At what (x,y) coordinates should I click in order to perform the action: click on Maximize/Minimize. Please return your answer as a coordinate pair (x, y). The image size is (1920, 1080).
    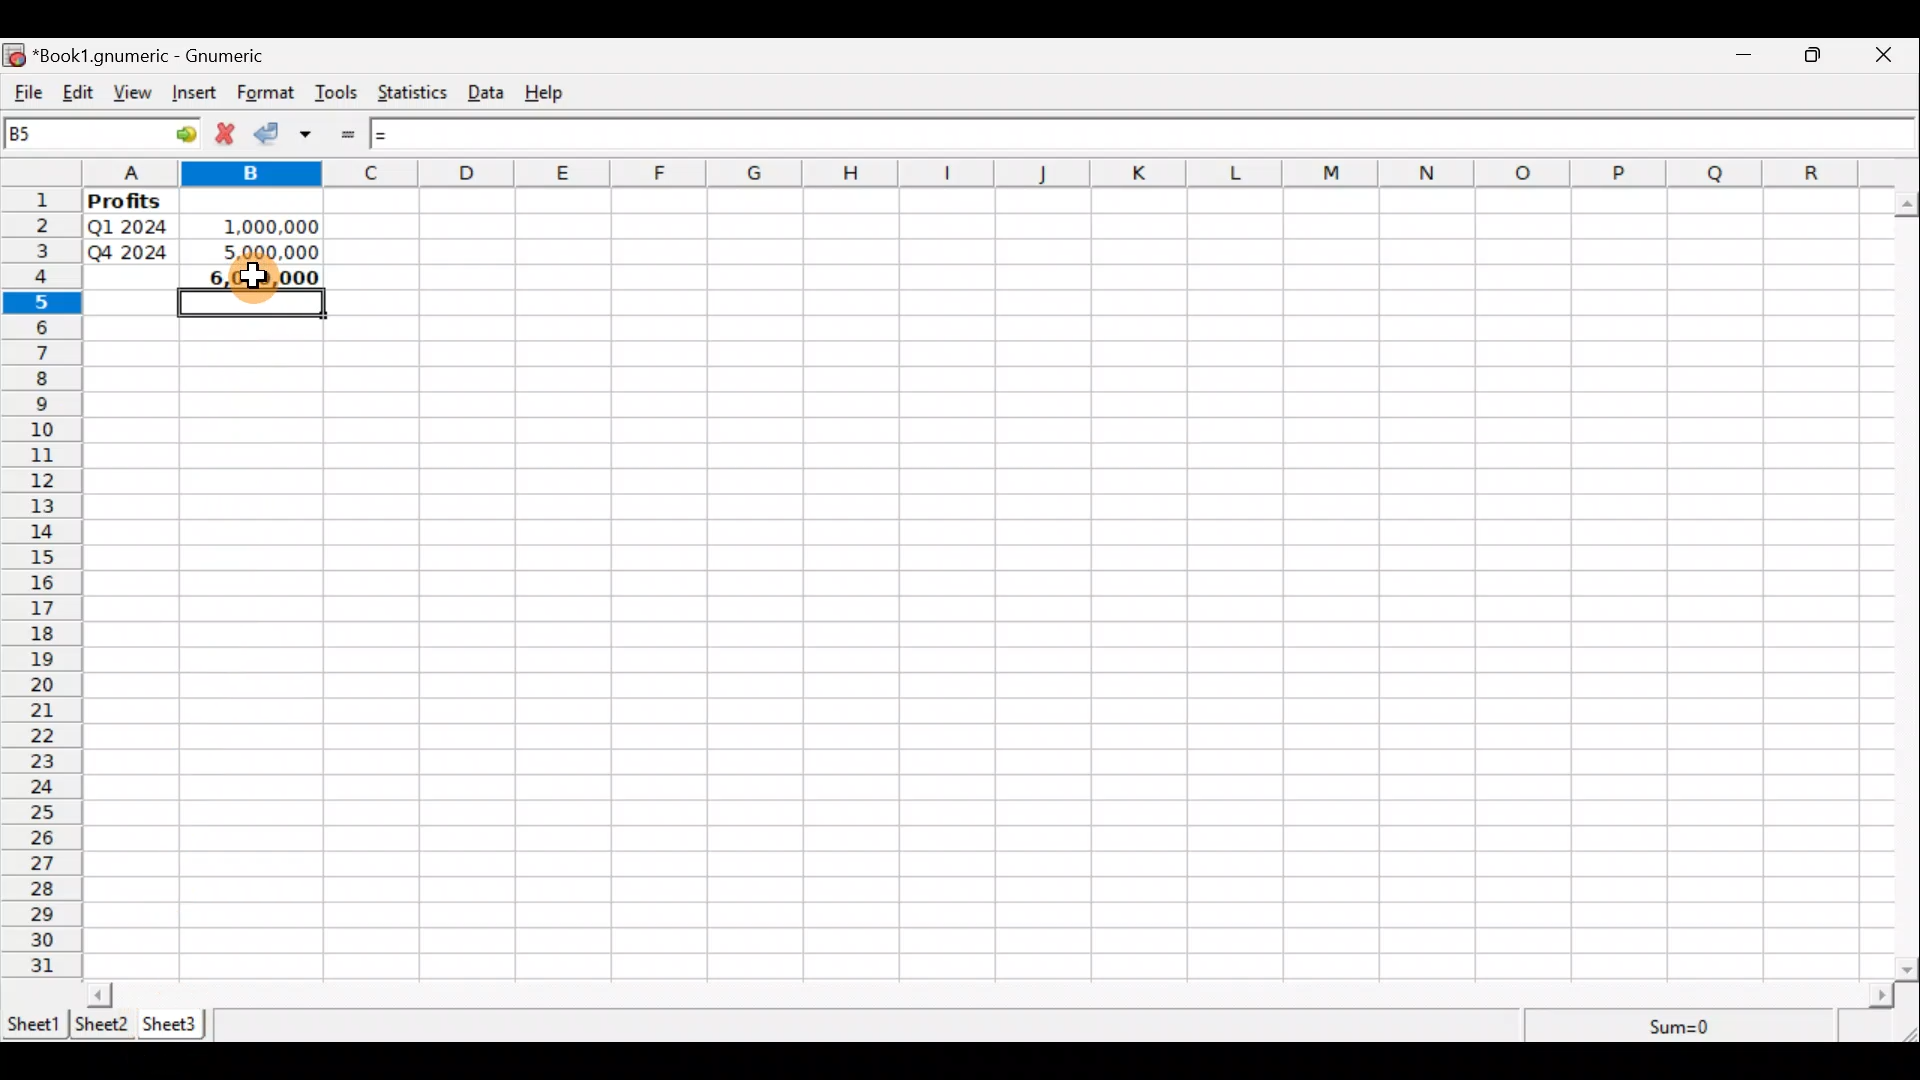
    Looking at the image, I should click on (1819, 55).